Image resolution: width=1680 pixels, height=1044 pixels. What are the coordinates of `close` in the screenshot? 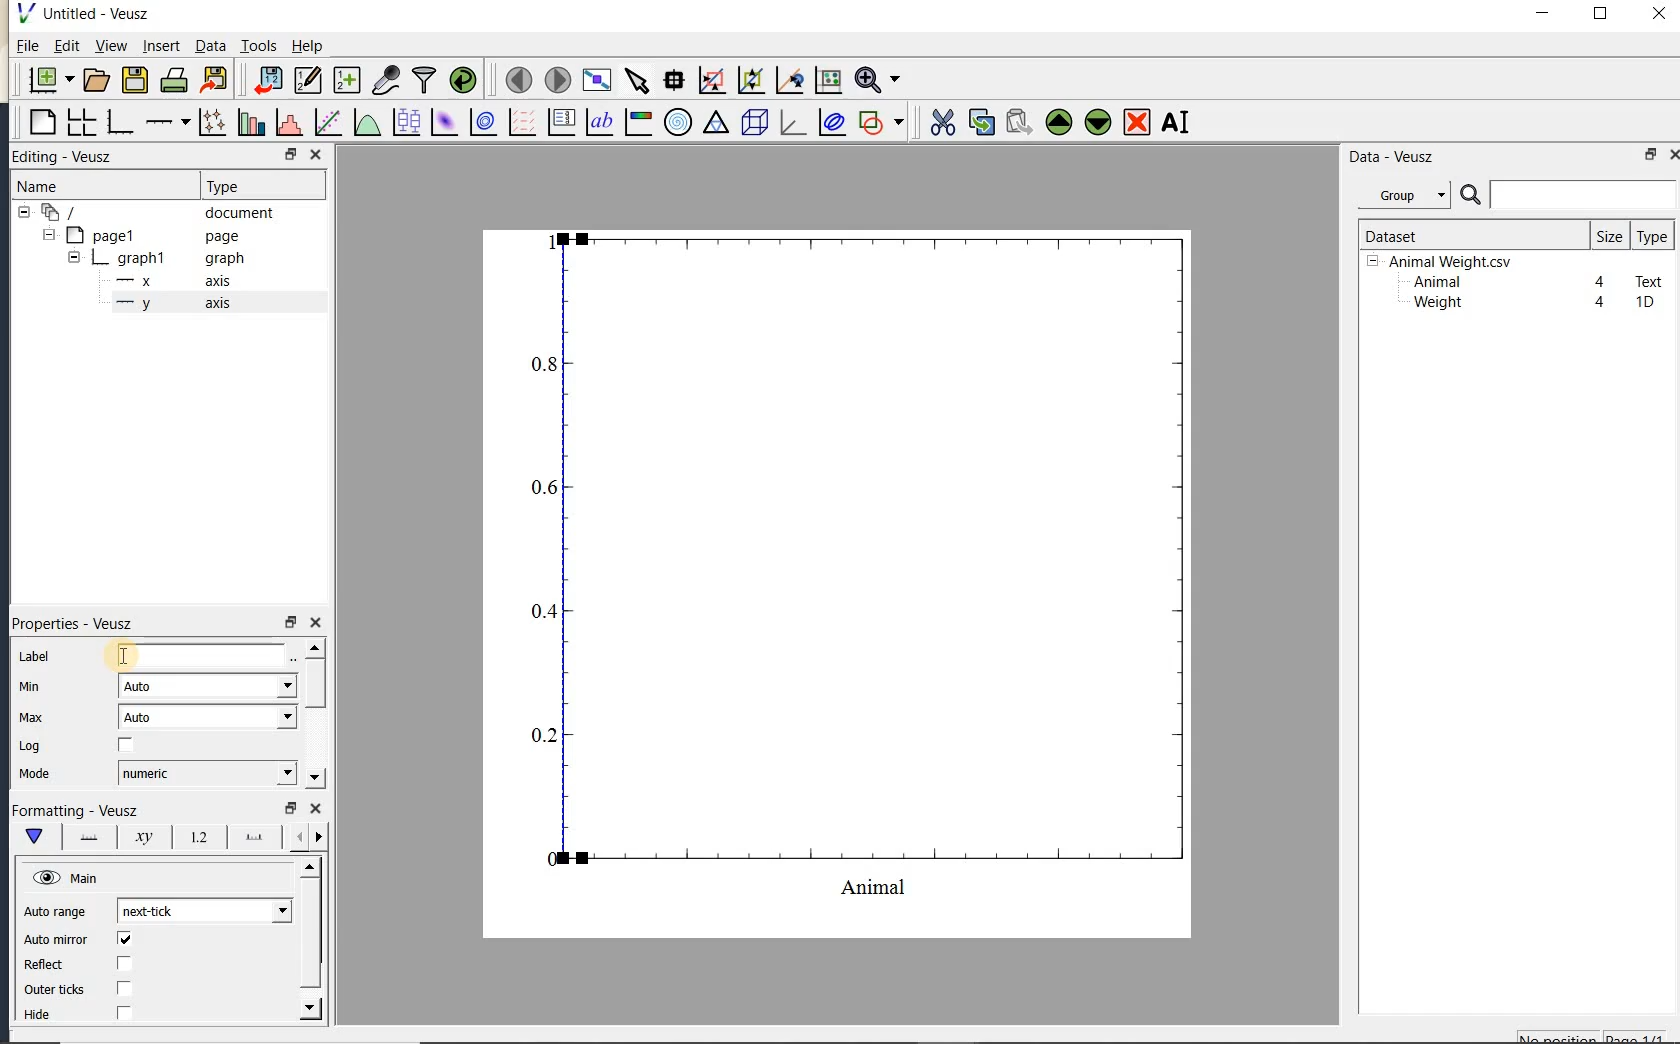 It's located at (1659, 15).